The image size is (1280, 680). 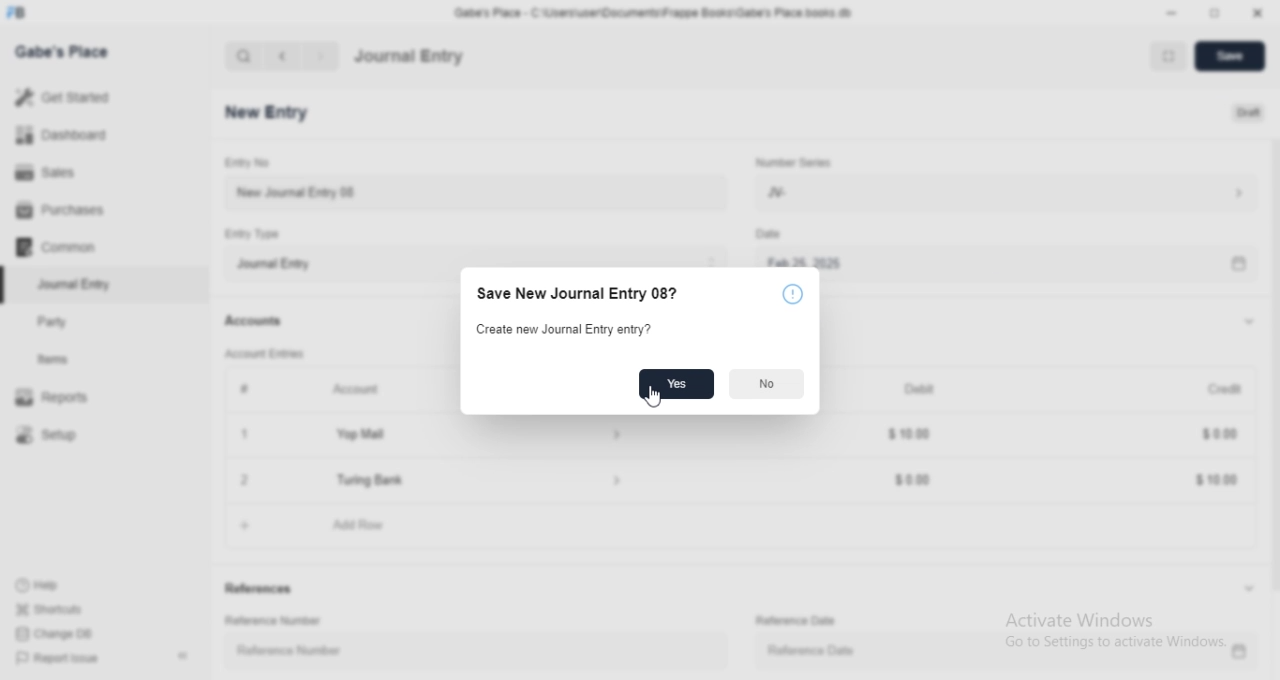 I want to click on cursor, so click(x=656, y=398).